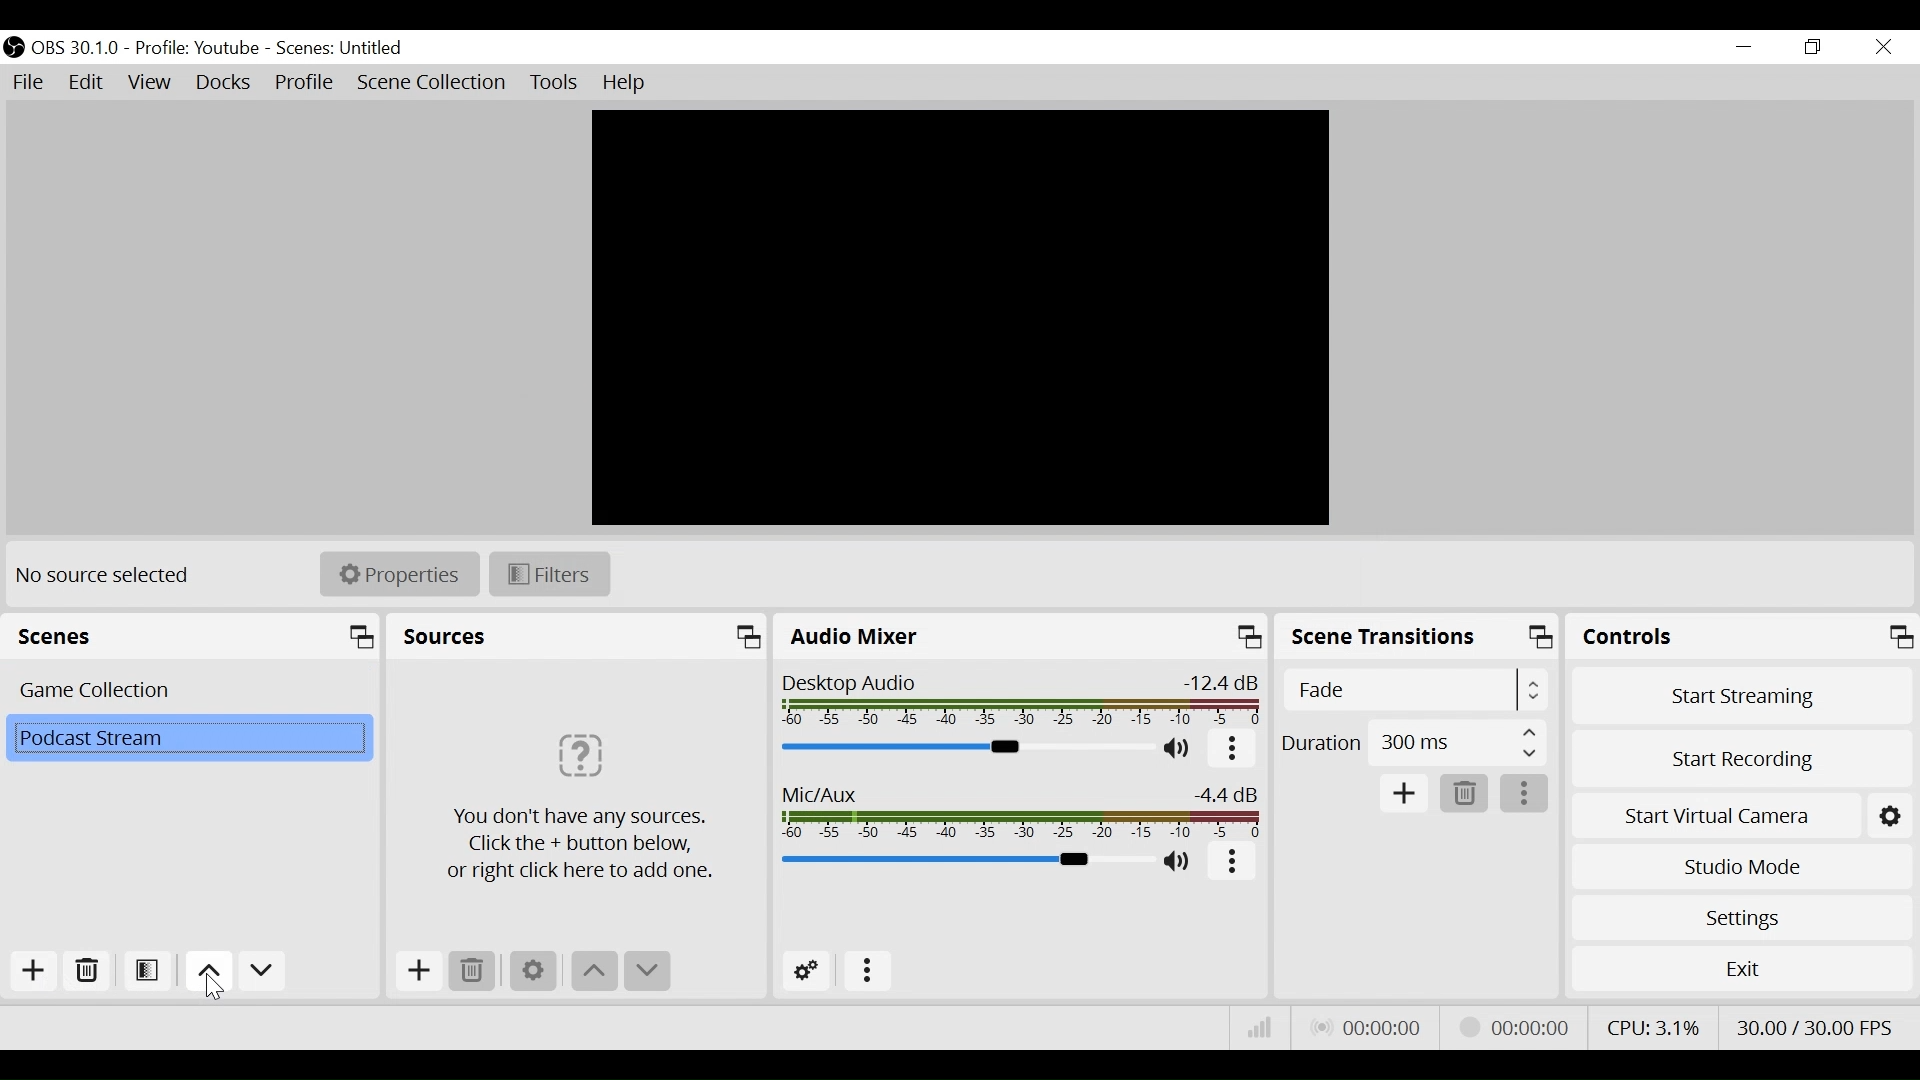  Describe the element at coordinates (1811, 48) in the screenshot. I see `Restore` at that location.